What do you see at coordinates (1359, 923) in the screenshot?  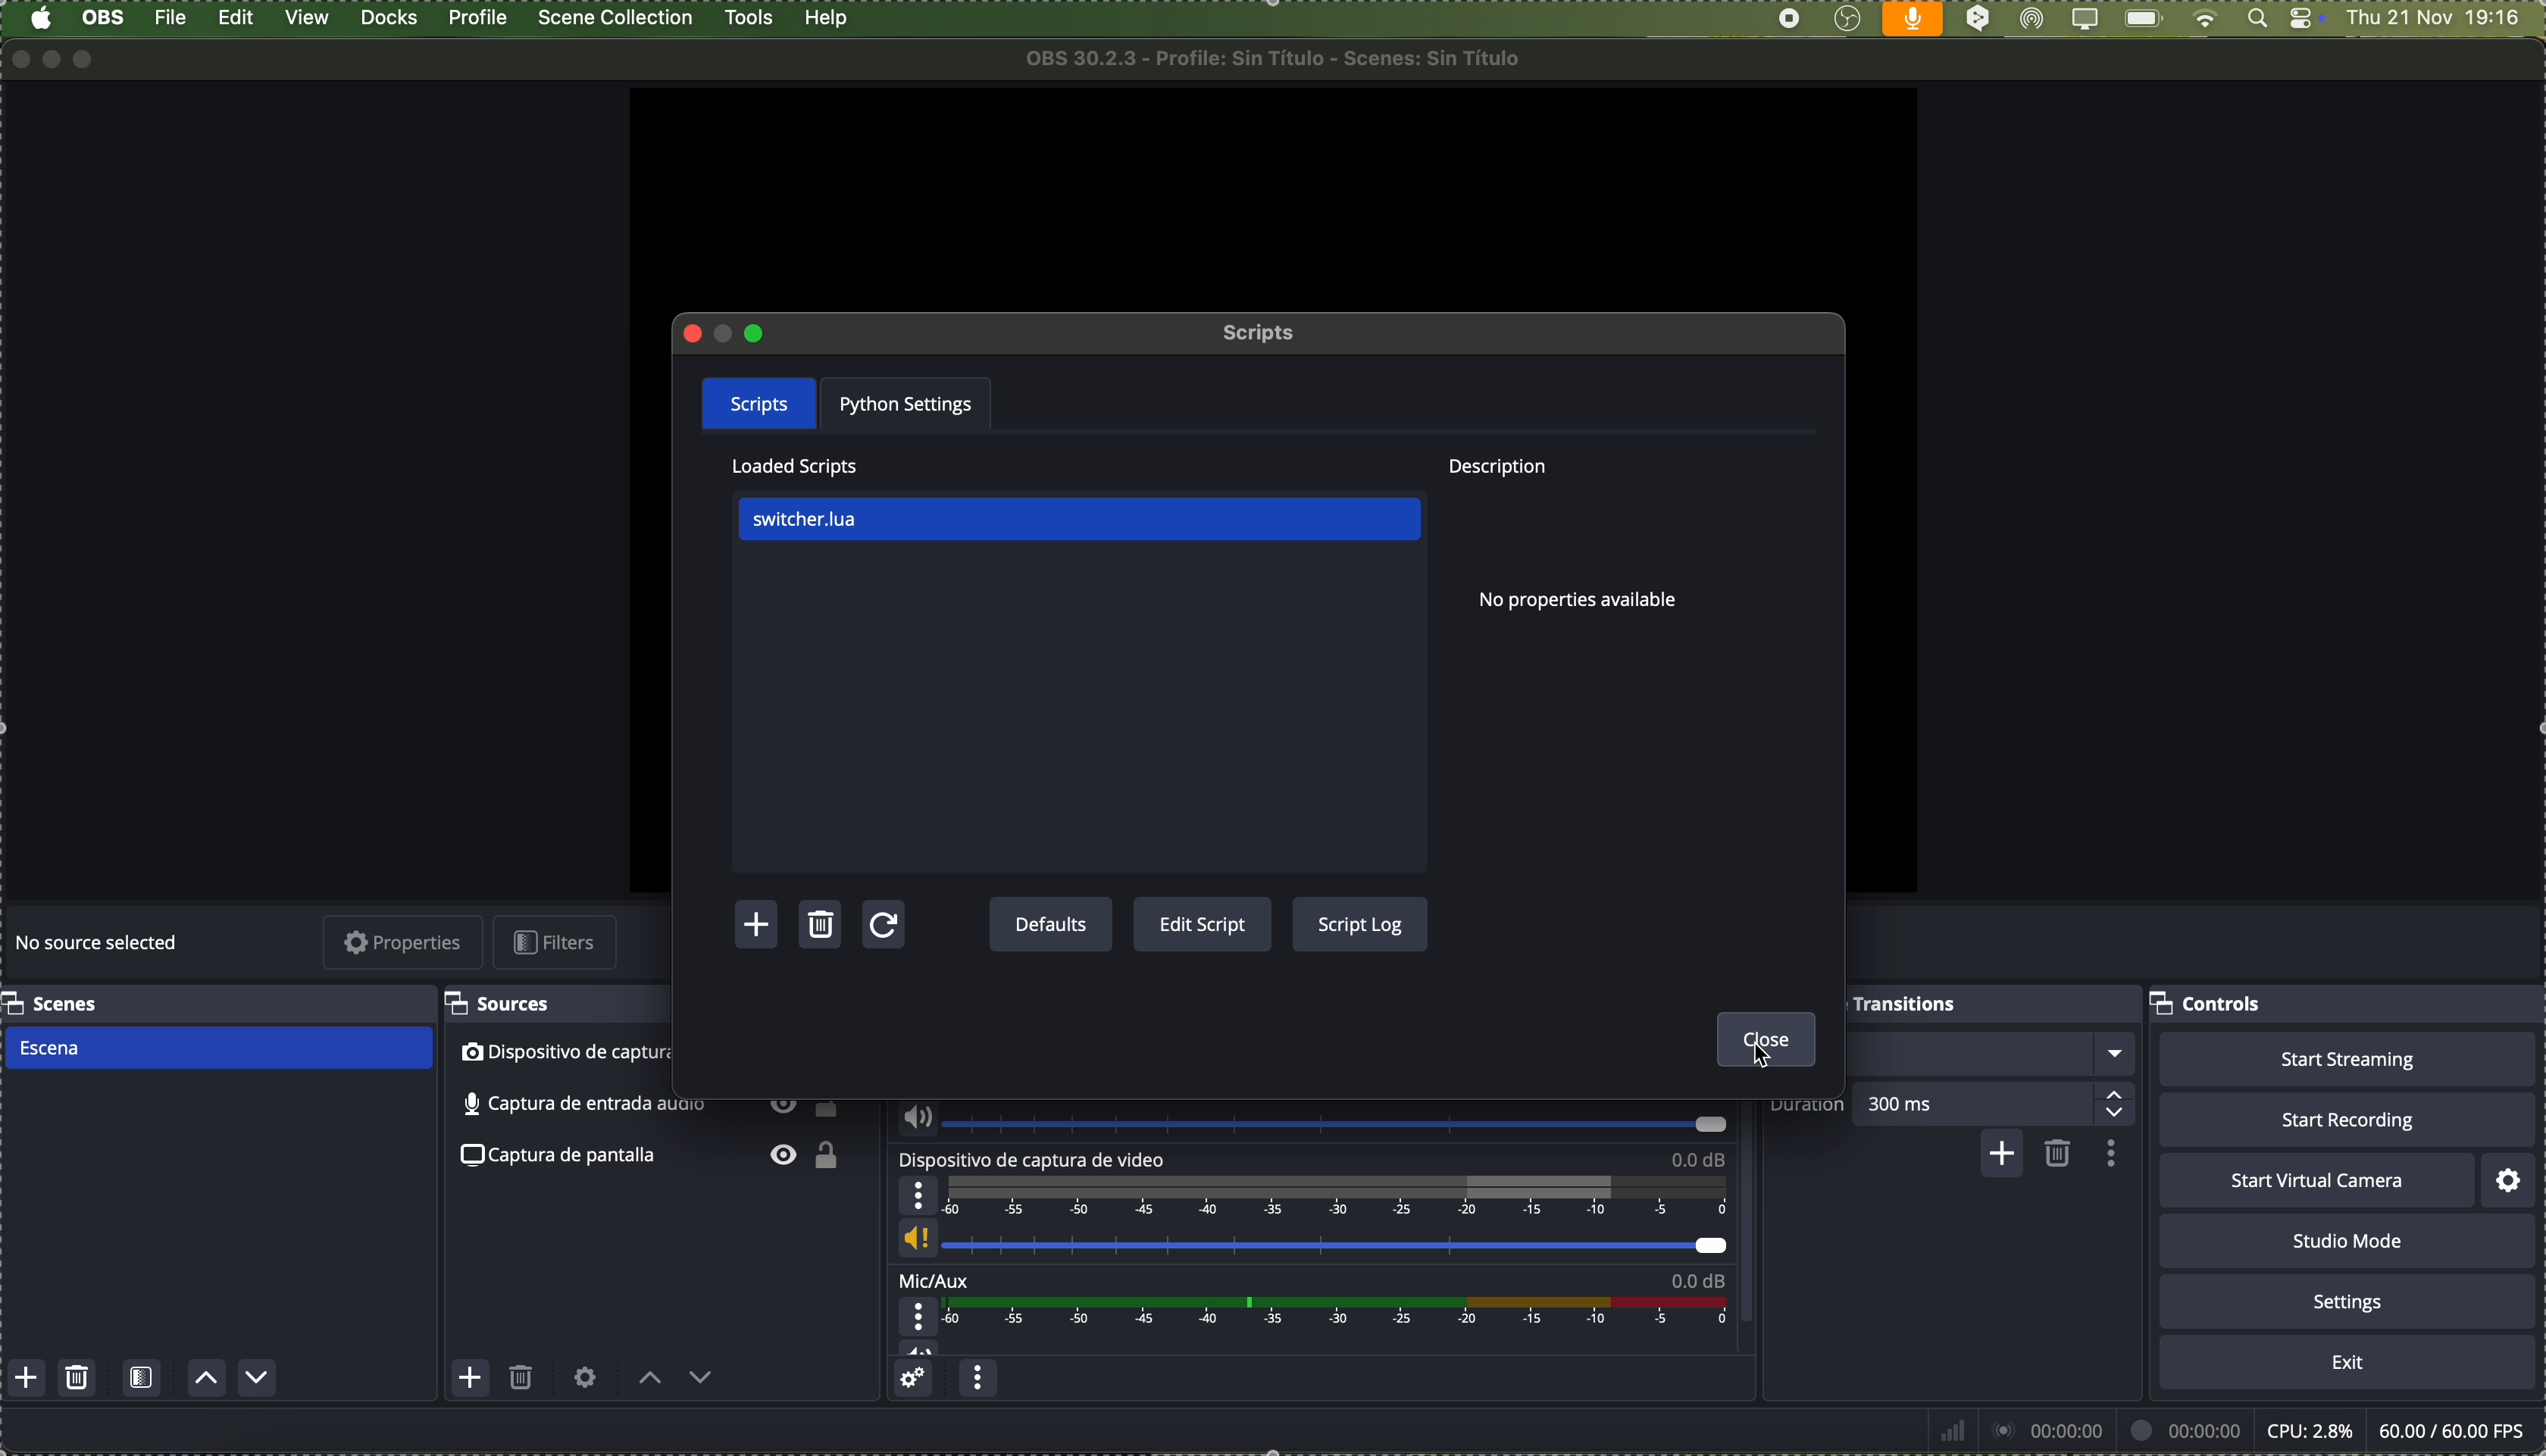 I see `script log button` at bounding box center [1359, 923].